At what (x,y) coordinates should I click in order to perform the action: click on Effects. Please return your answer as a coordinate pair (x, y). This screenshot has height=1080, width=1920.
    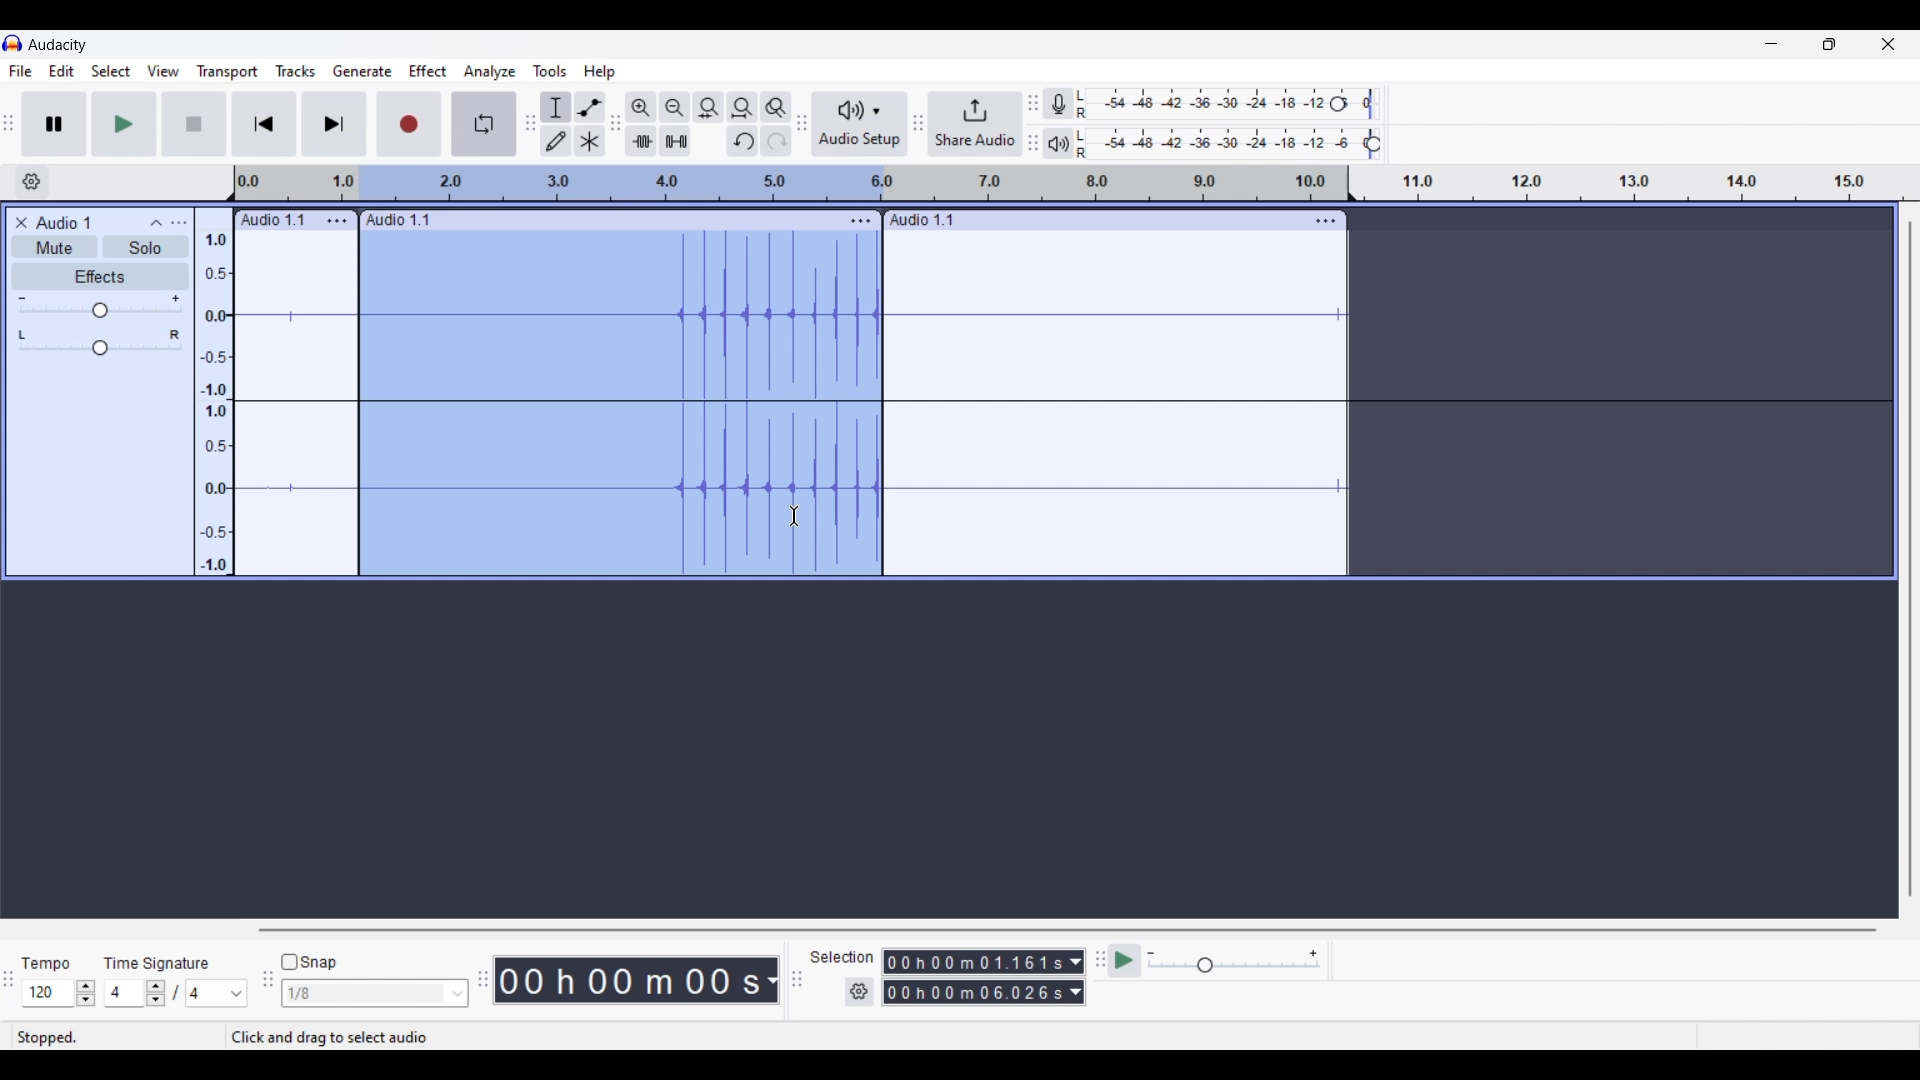
    Looking at the image, I should click on (100, 276).